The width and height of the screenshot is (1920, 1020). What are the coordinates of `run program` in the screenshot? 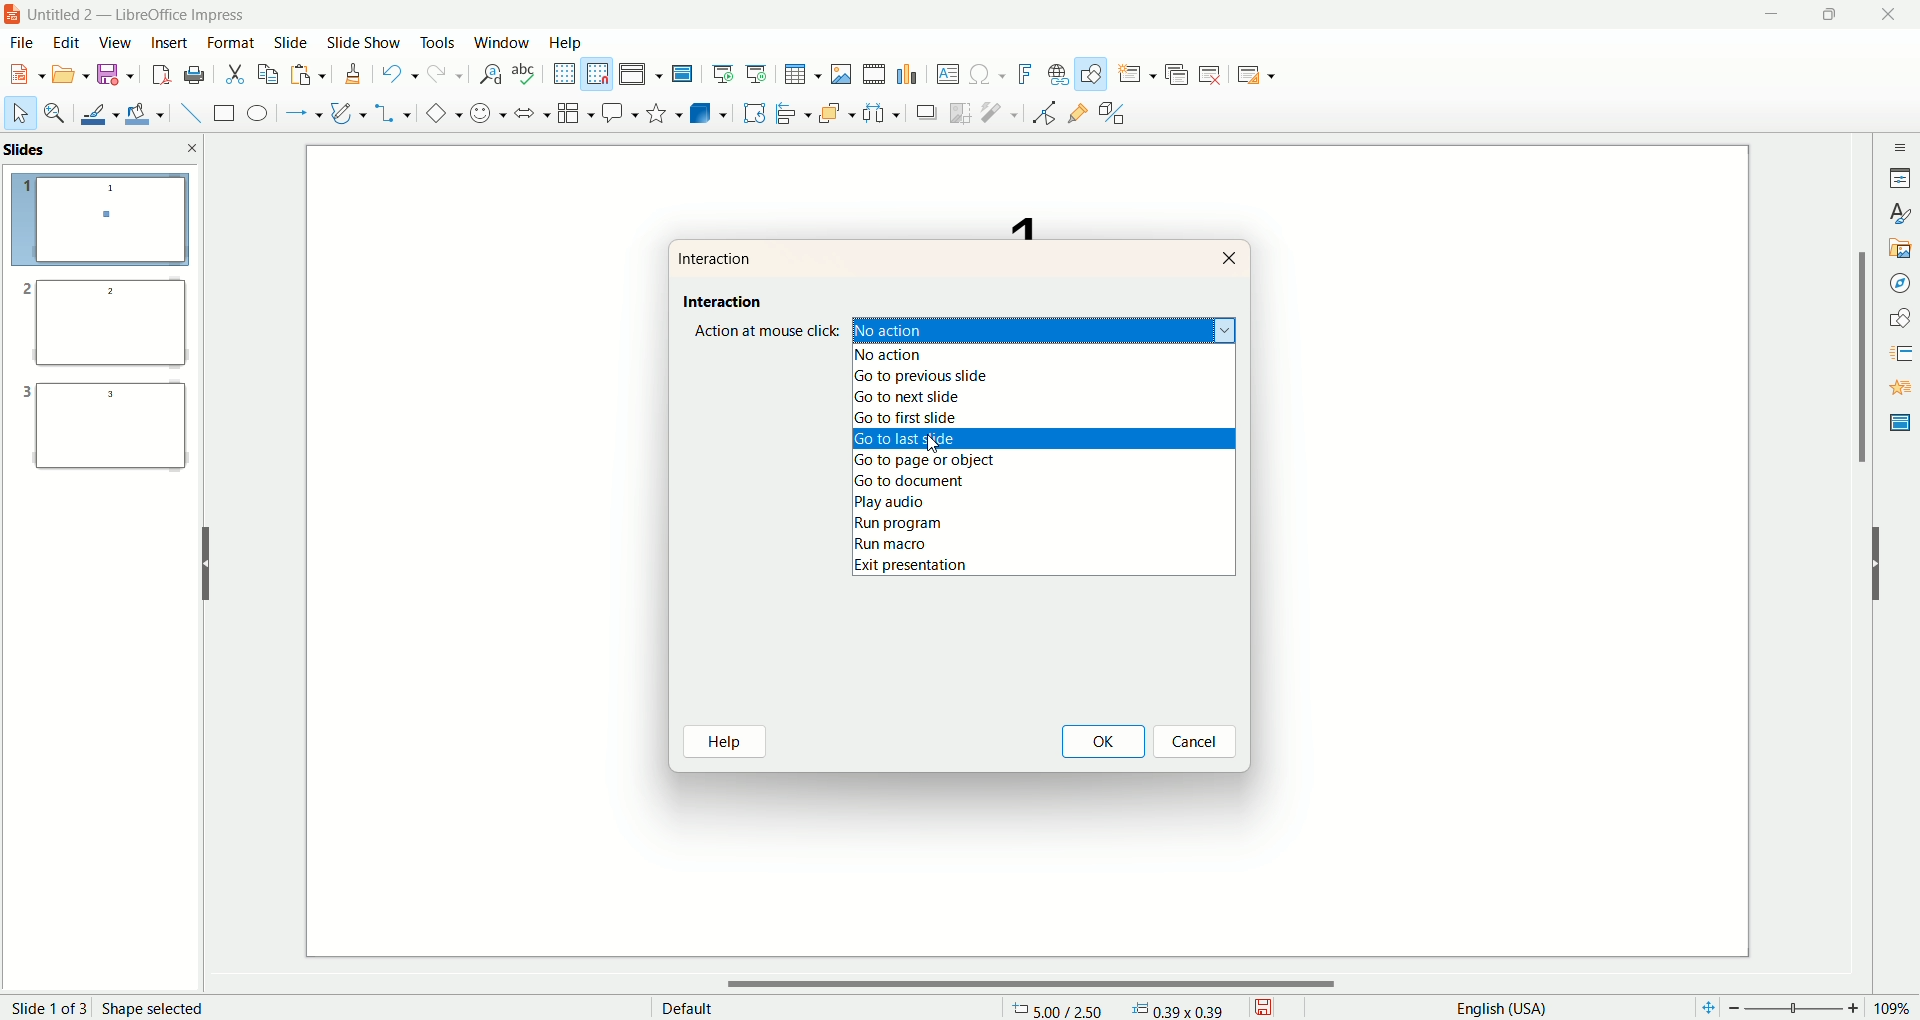 It's located at (957, 525).